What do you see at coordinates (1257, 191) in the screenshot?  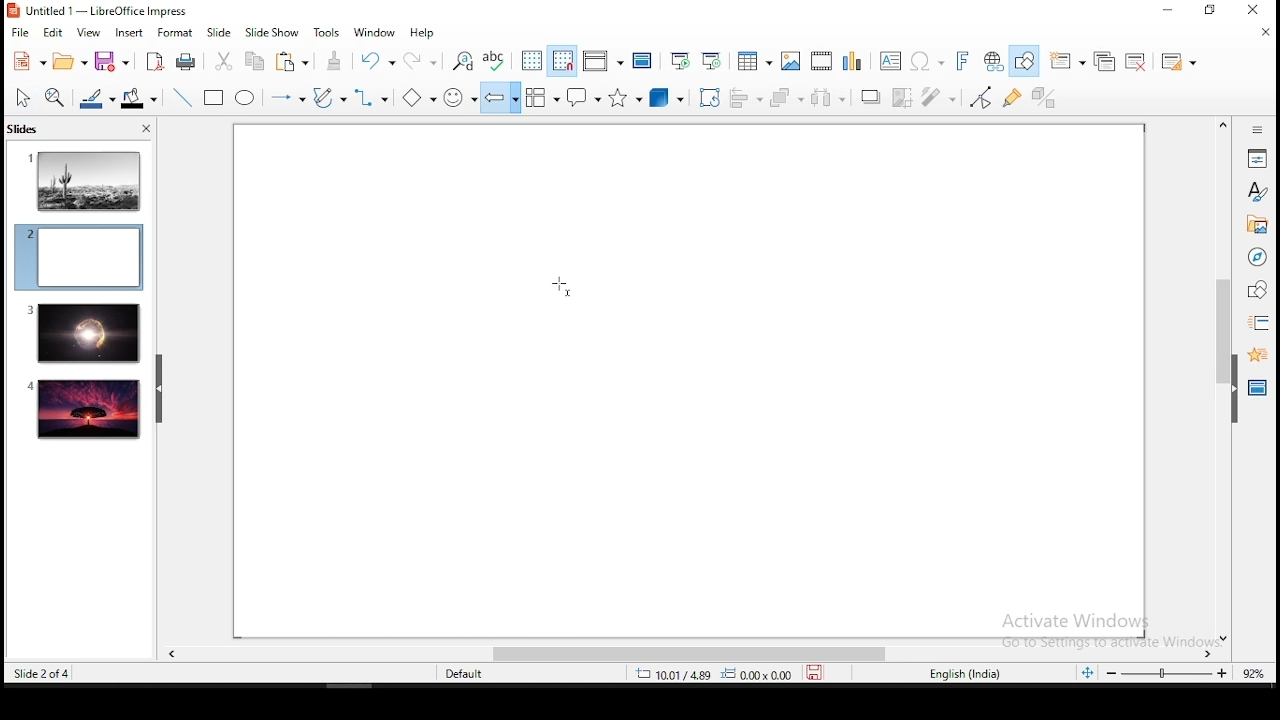 I see `styles` at bounding box center [1257, 191].